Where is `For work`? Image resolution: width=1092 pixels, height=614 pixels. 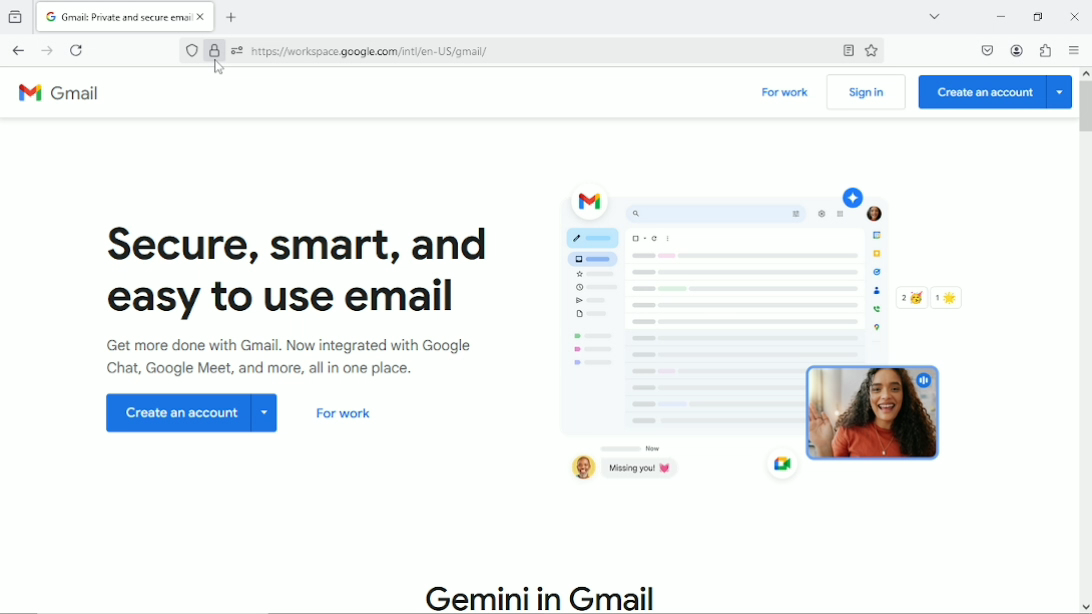
For work is located at coordinates (785, 94).